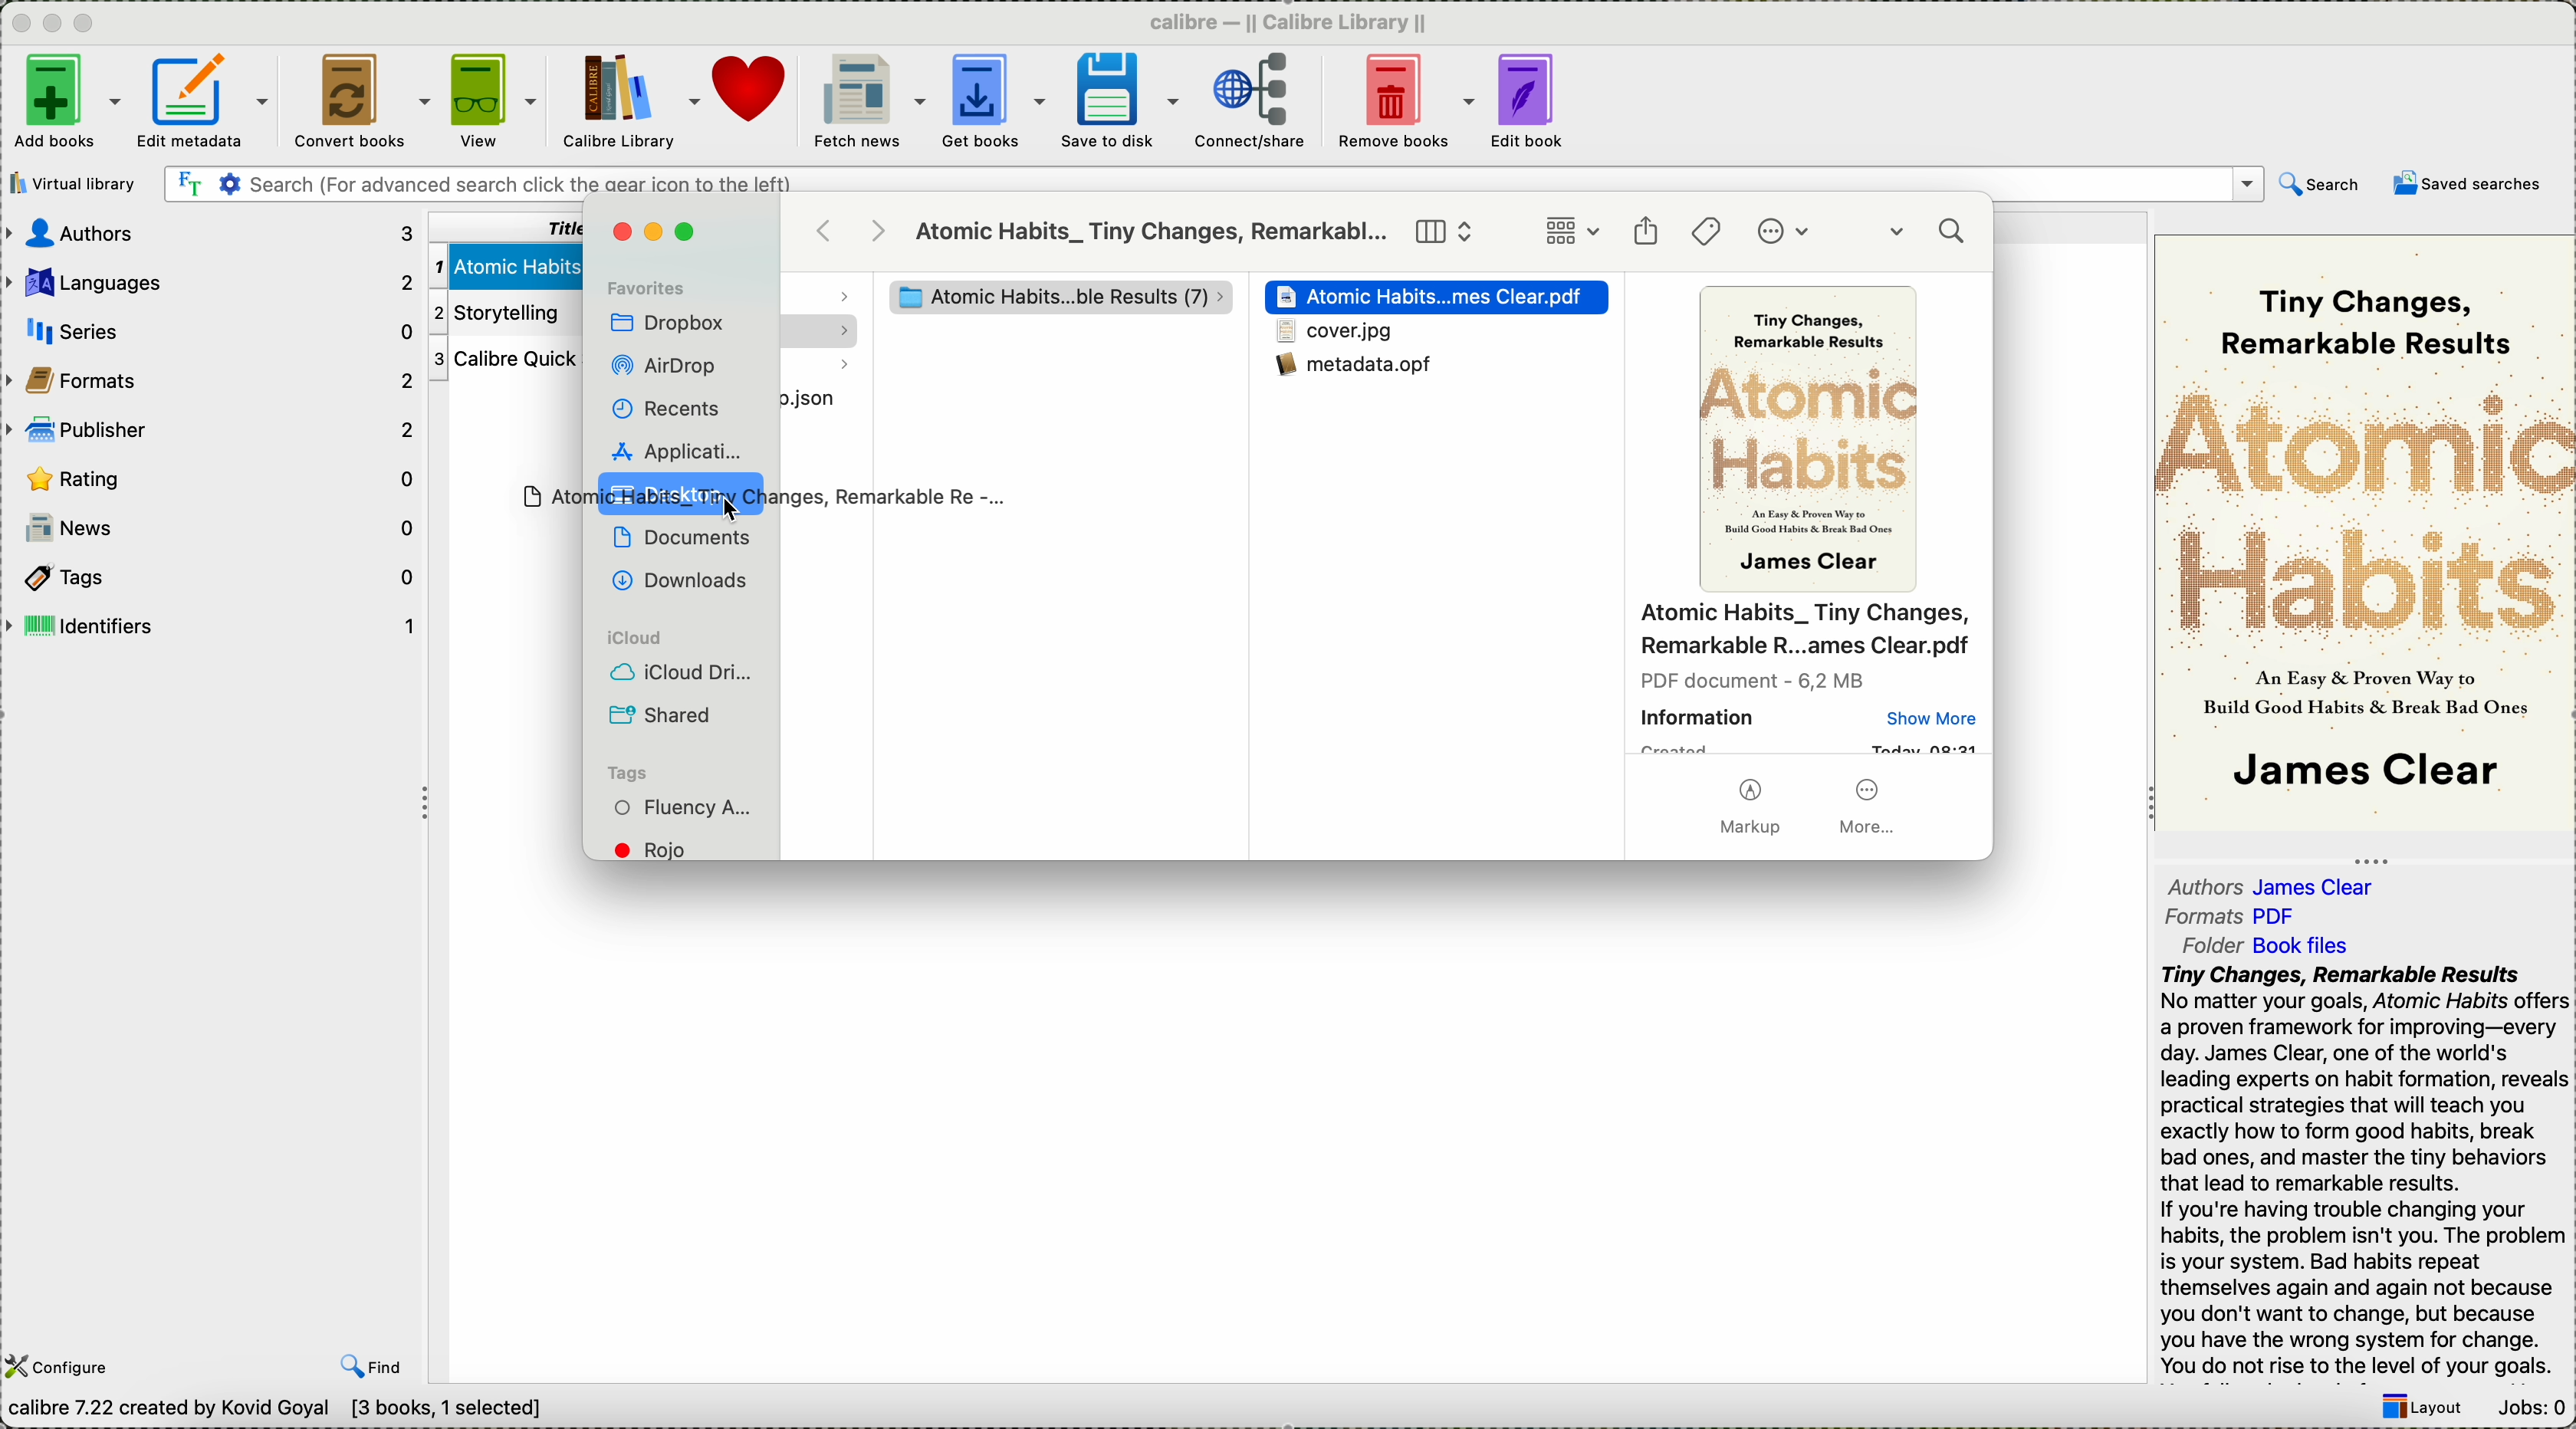 The width and height of the screenshot is (2576, 1429). What do you see at coordinates (1251, 105) in the screenshot?
I see `connect/share` at bounding box center [1251, 105].